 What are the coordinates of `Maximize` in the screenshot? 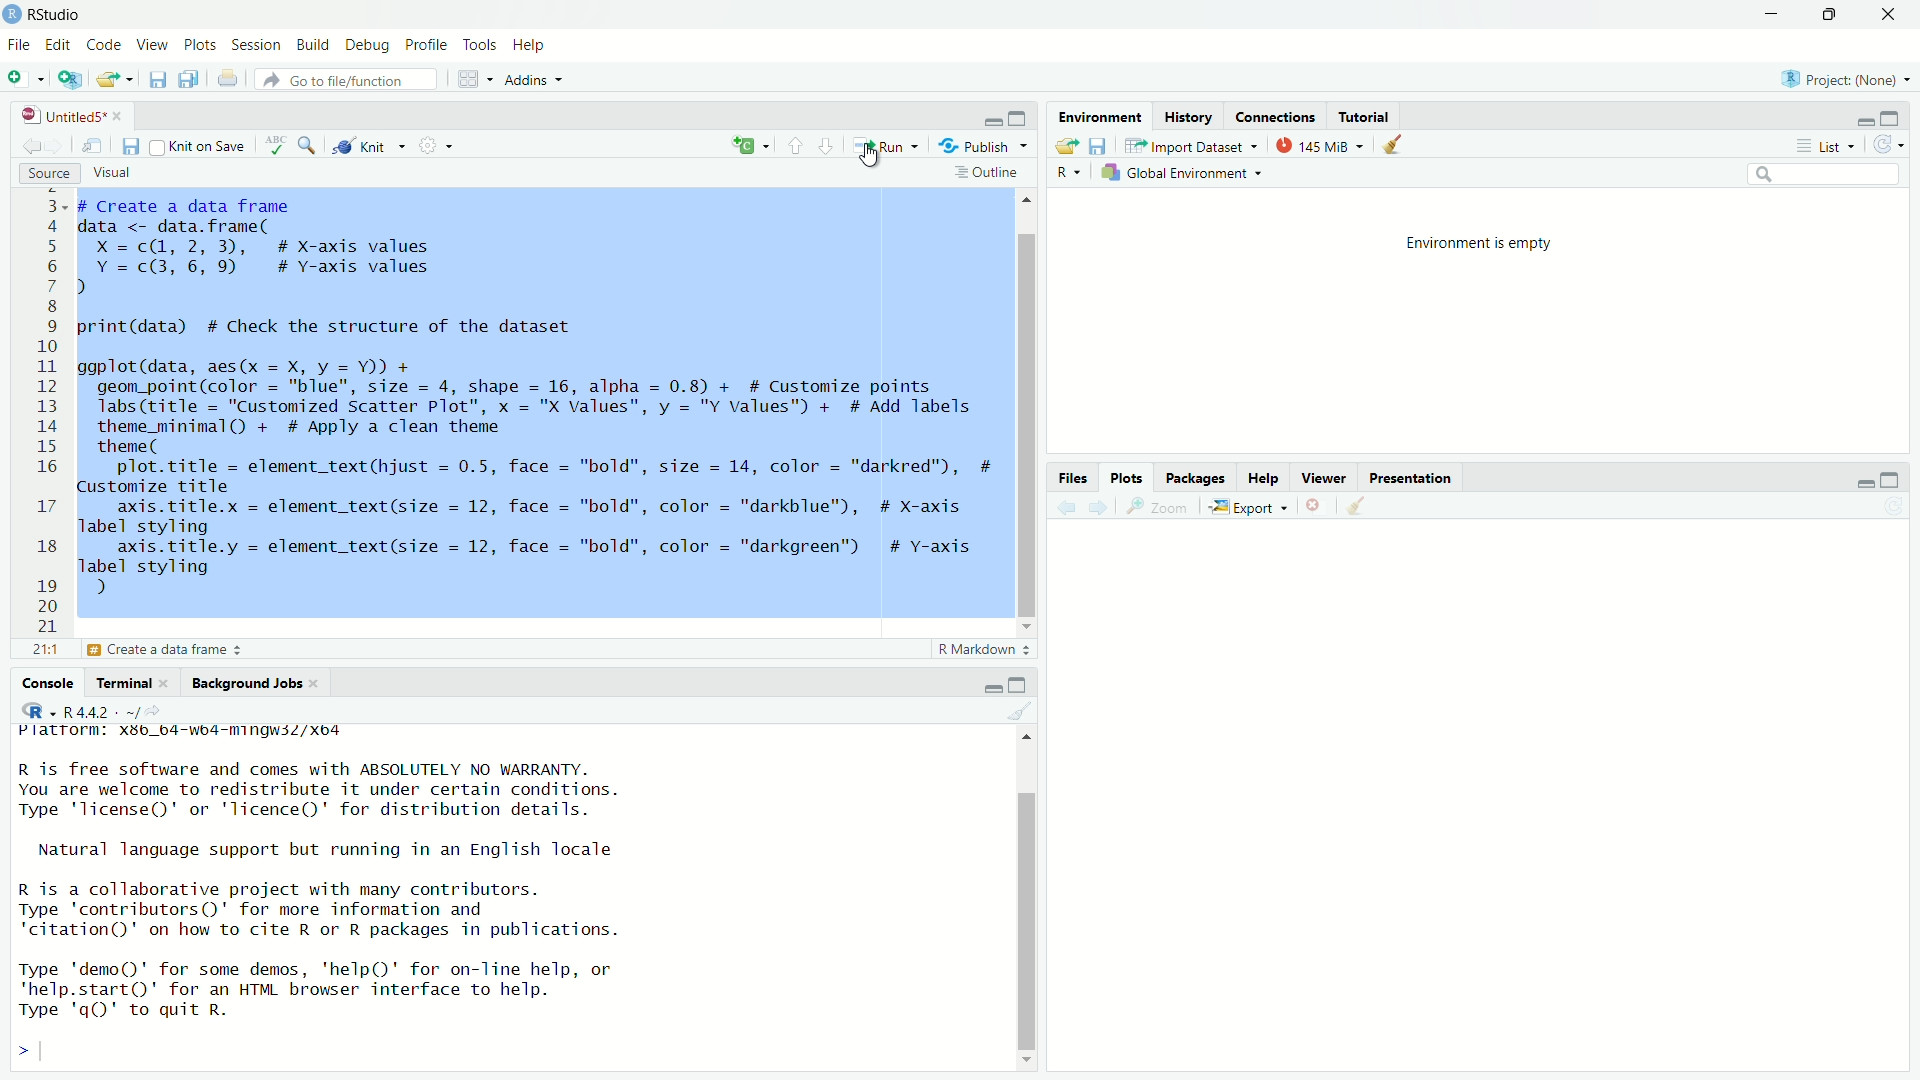 It's located at (1890, 118).